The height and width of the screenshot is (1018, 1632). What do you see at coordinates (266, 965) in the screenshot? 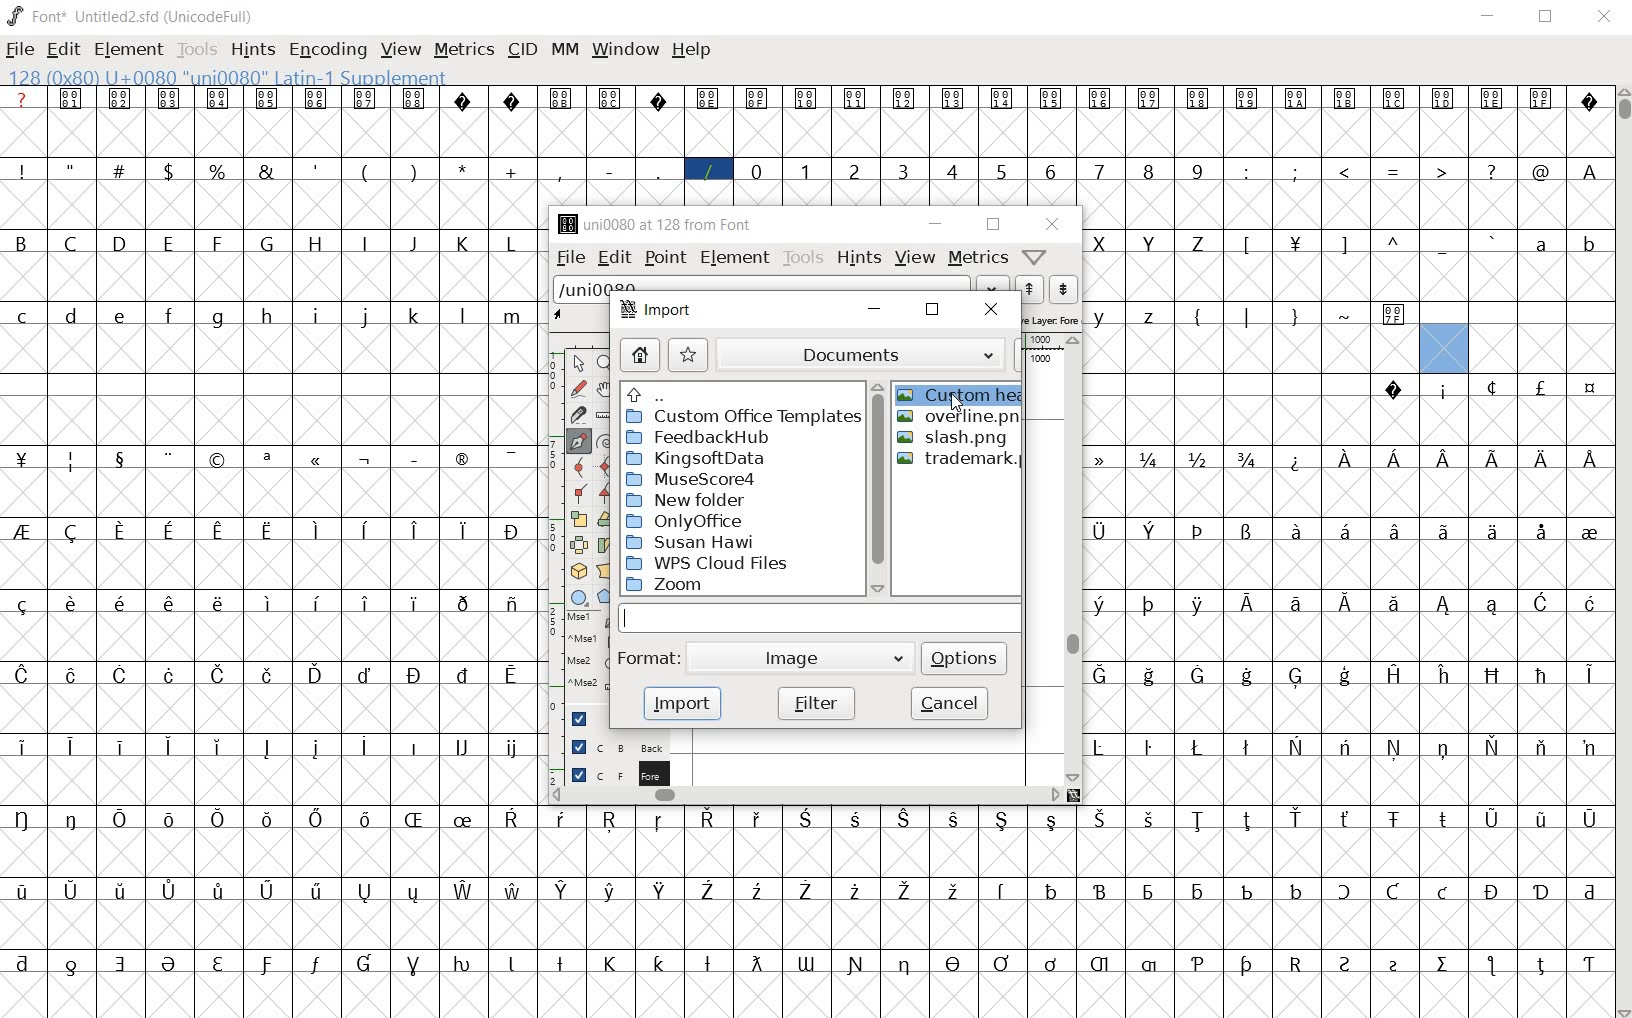
I see `glyph` at bounding box center [266, 965].